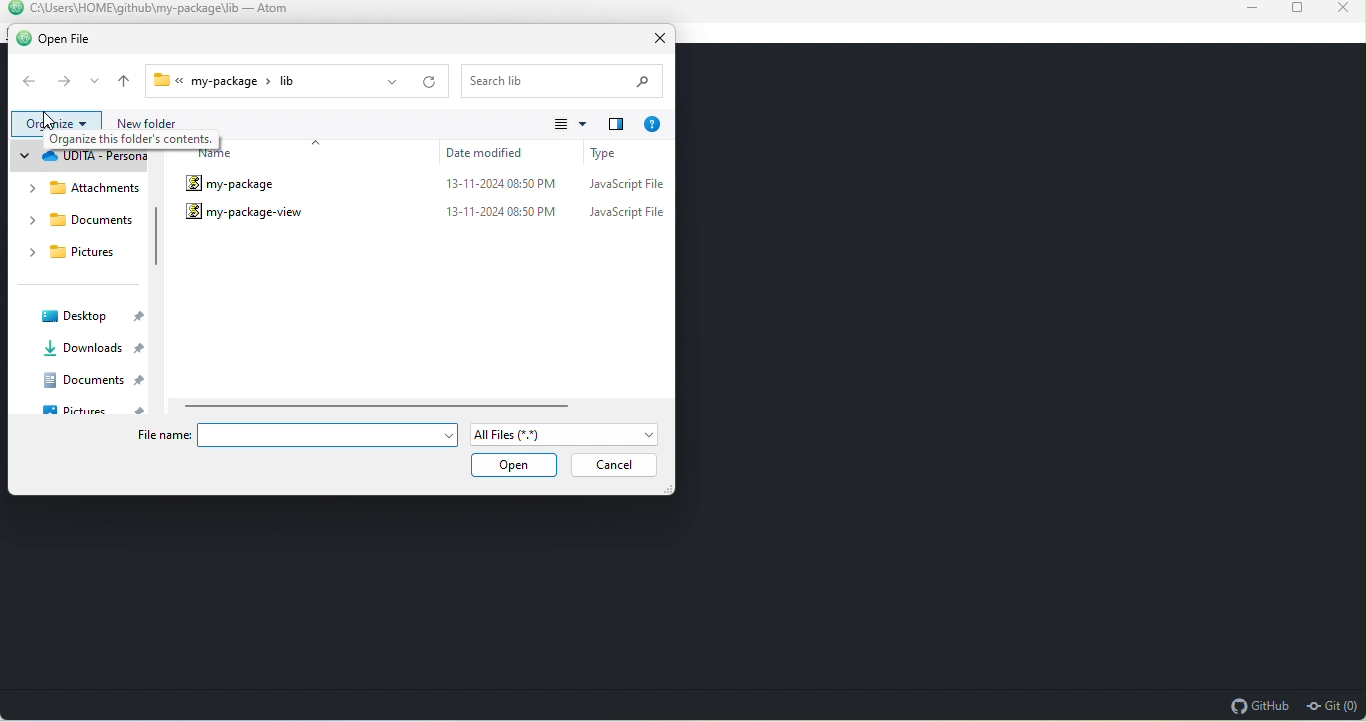  Describe the element at coordinates (567, 434) in the screenshot. I see `all files` at that location.